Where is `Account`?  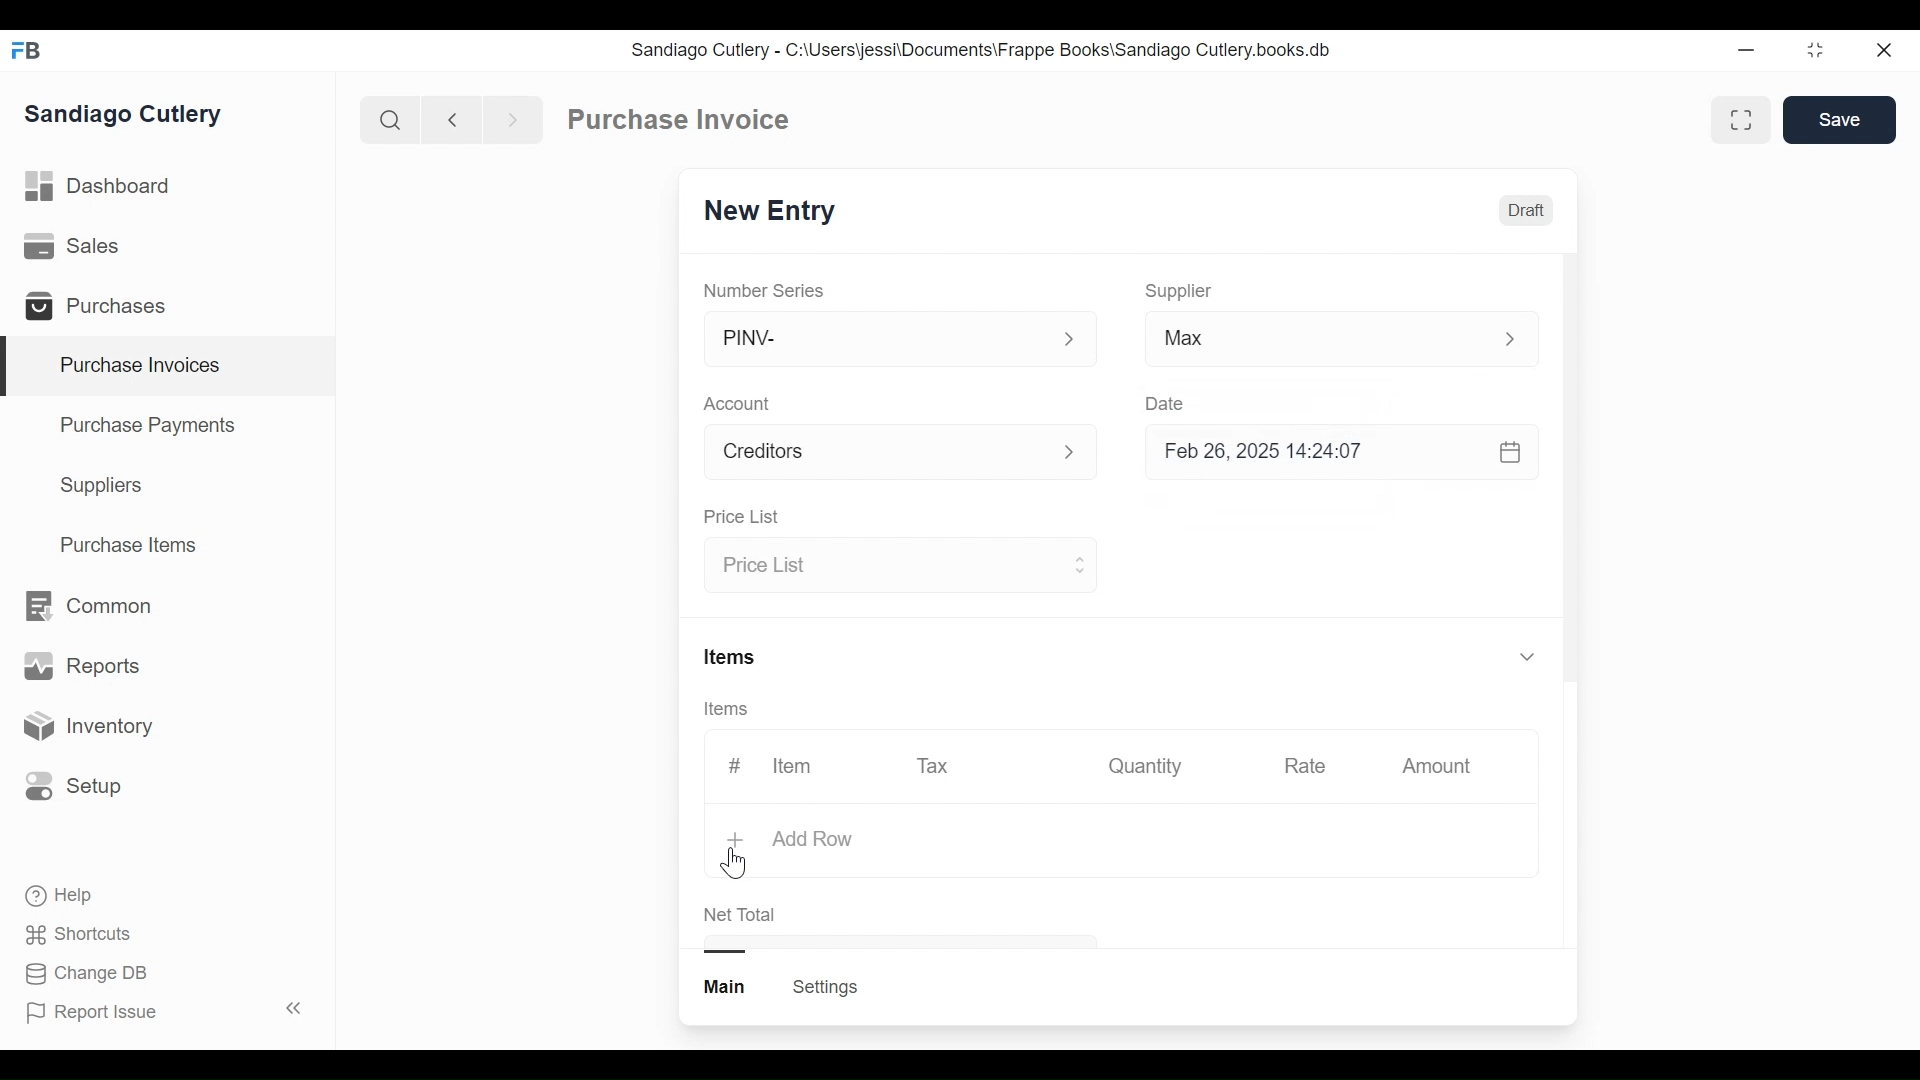 Account is located at coordinates (876, 455).